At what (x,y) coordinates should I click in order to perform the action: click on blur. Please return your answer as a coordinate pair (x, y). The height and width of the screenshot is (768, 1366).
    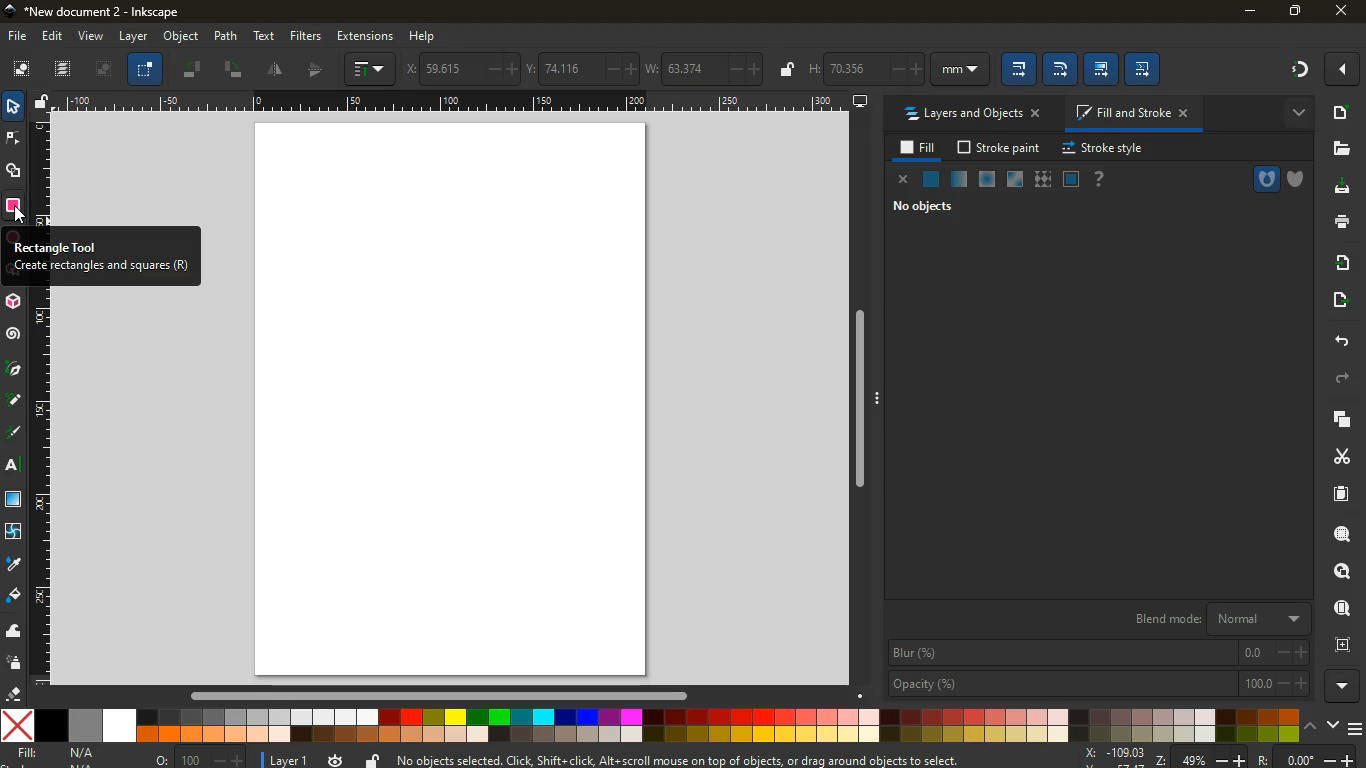
    Looking at the image, I should click on (1100, 652).